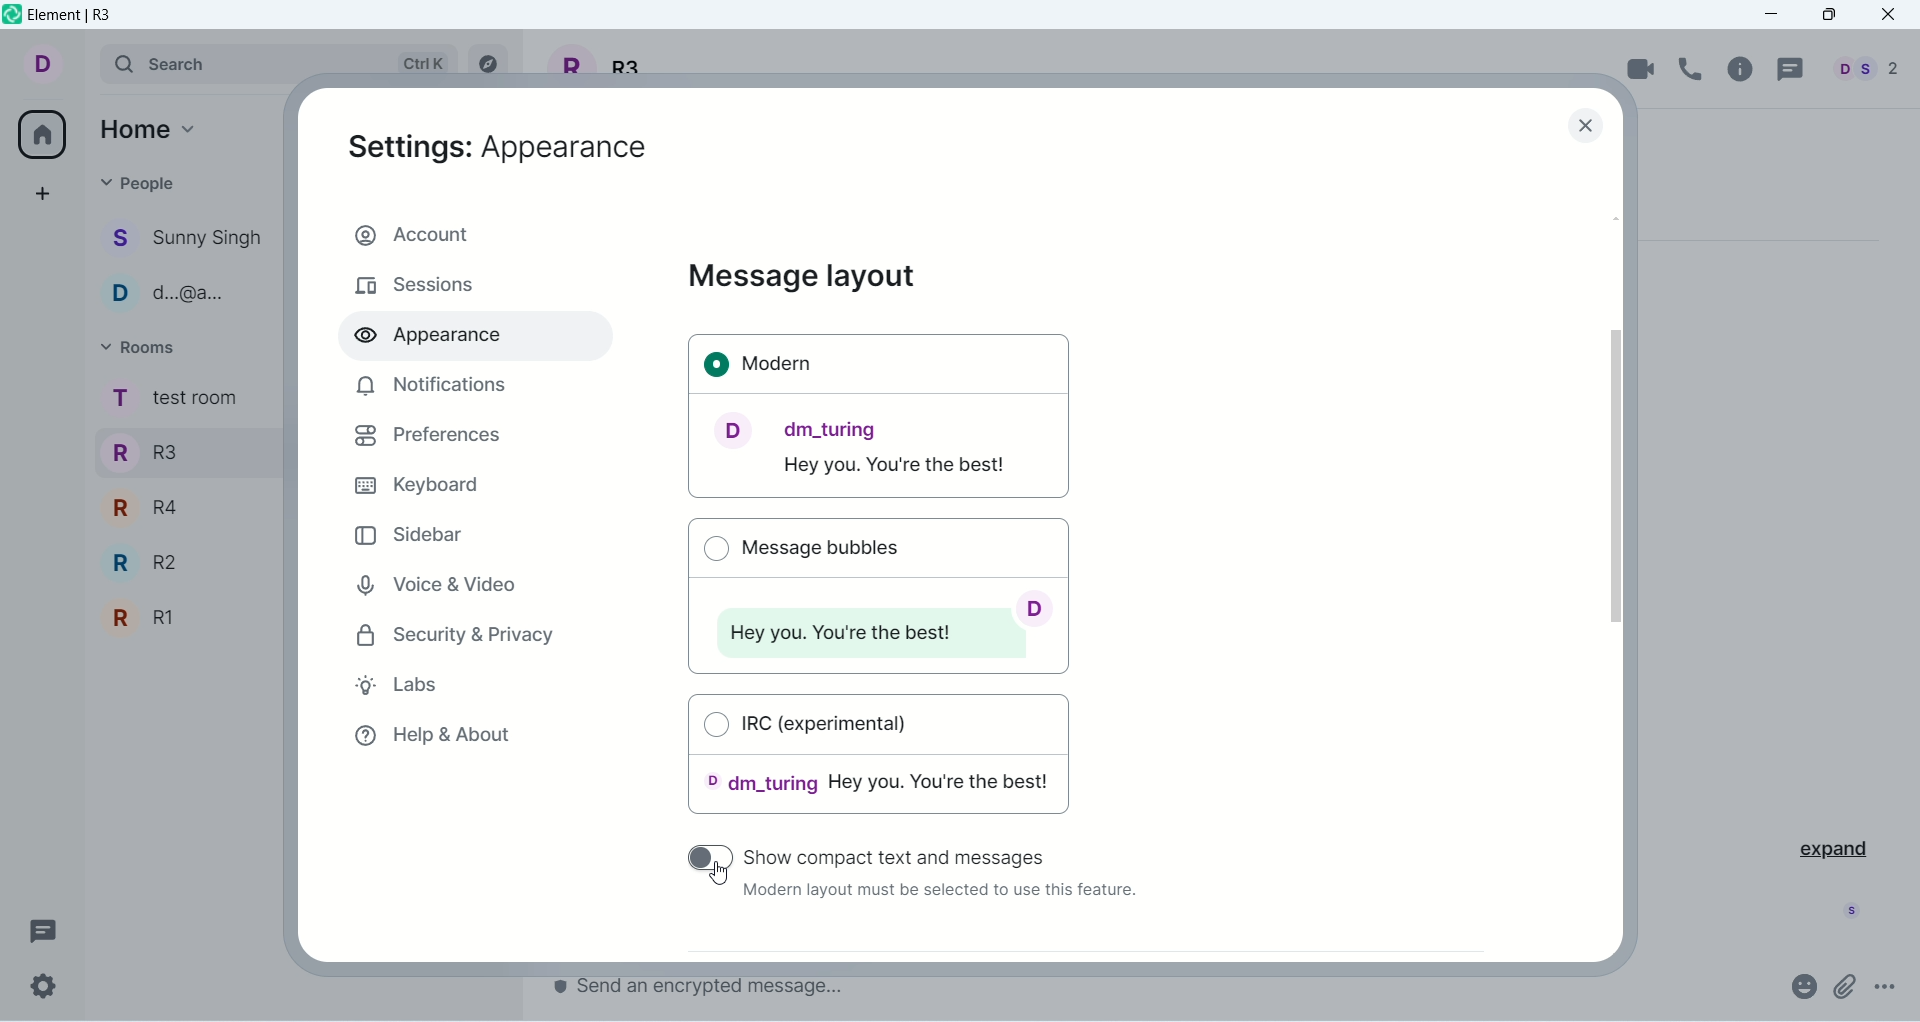  What do you see at coordinates (190, 562) in the screenshot?
I see `R2` at bounding box center [190, 562].